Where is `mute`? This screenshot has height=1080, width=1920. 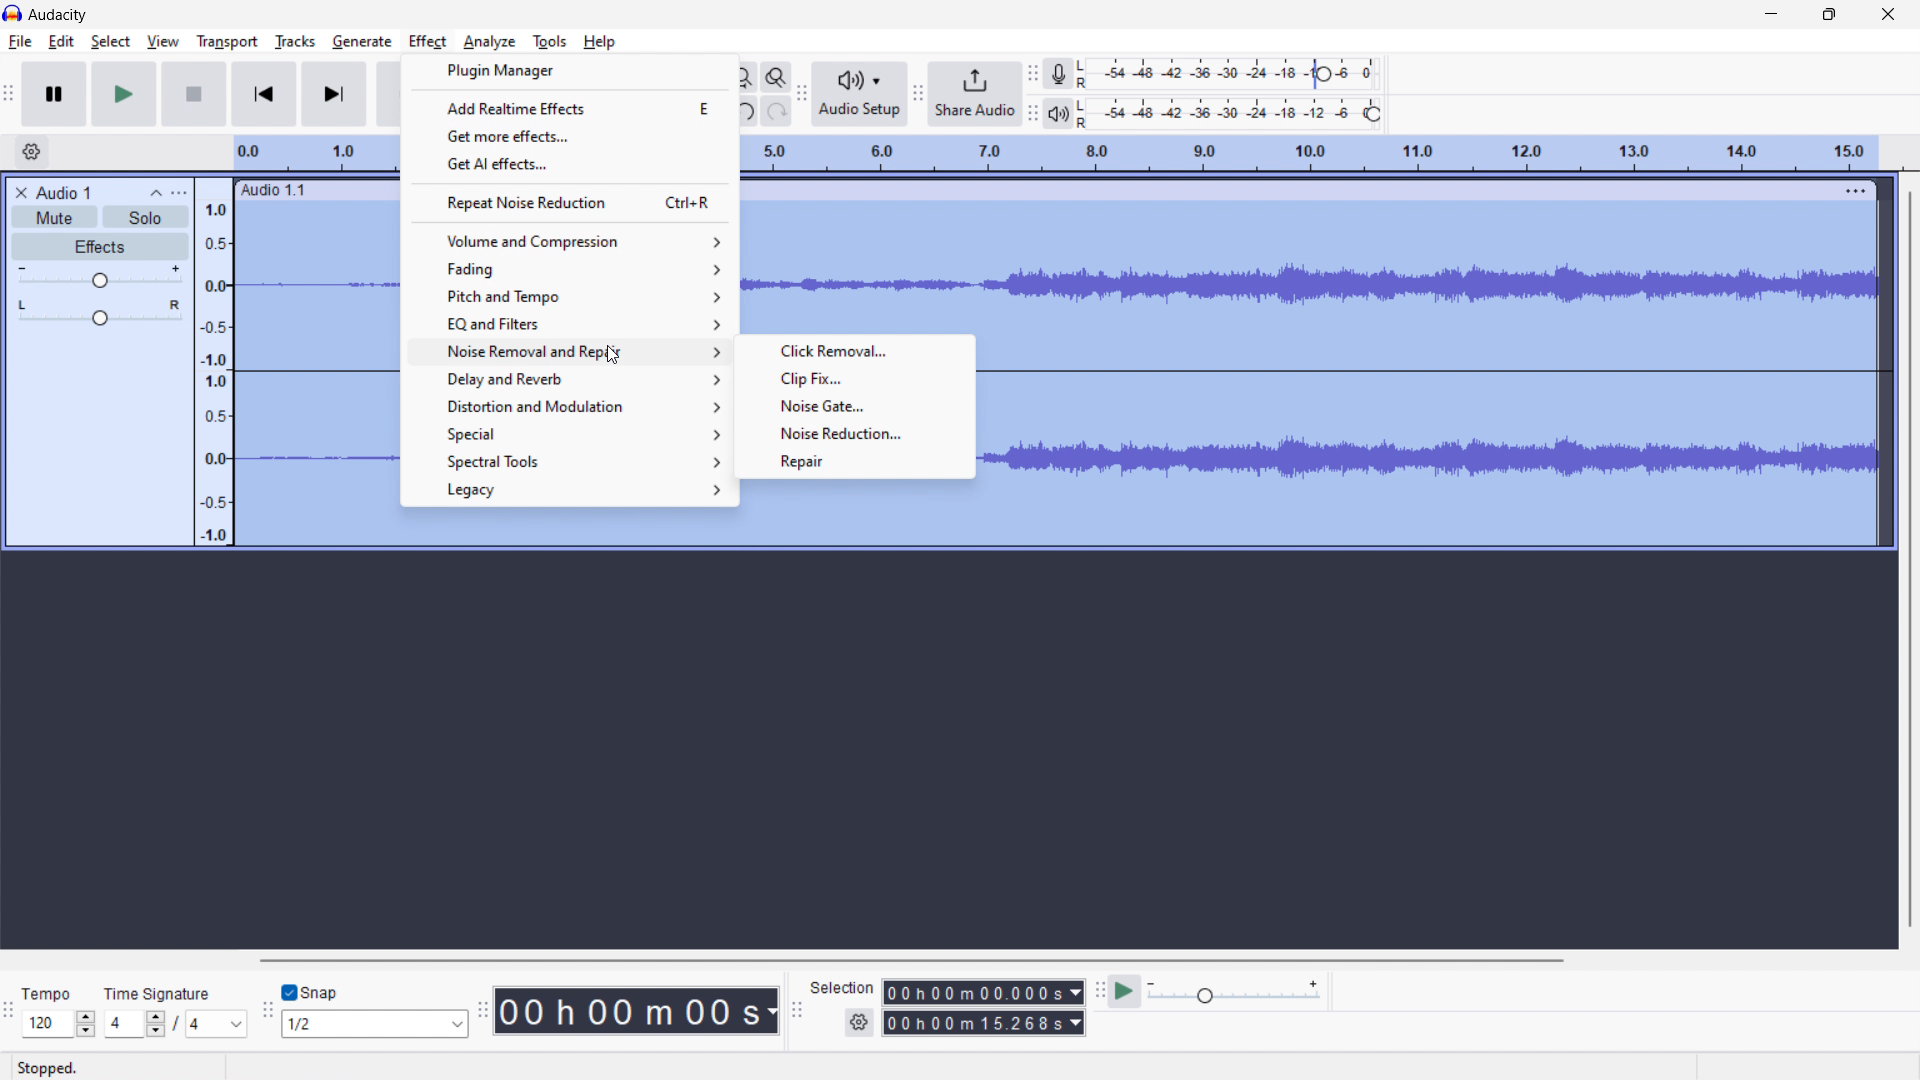
mute is located at coordinates (54, 217).